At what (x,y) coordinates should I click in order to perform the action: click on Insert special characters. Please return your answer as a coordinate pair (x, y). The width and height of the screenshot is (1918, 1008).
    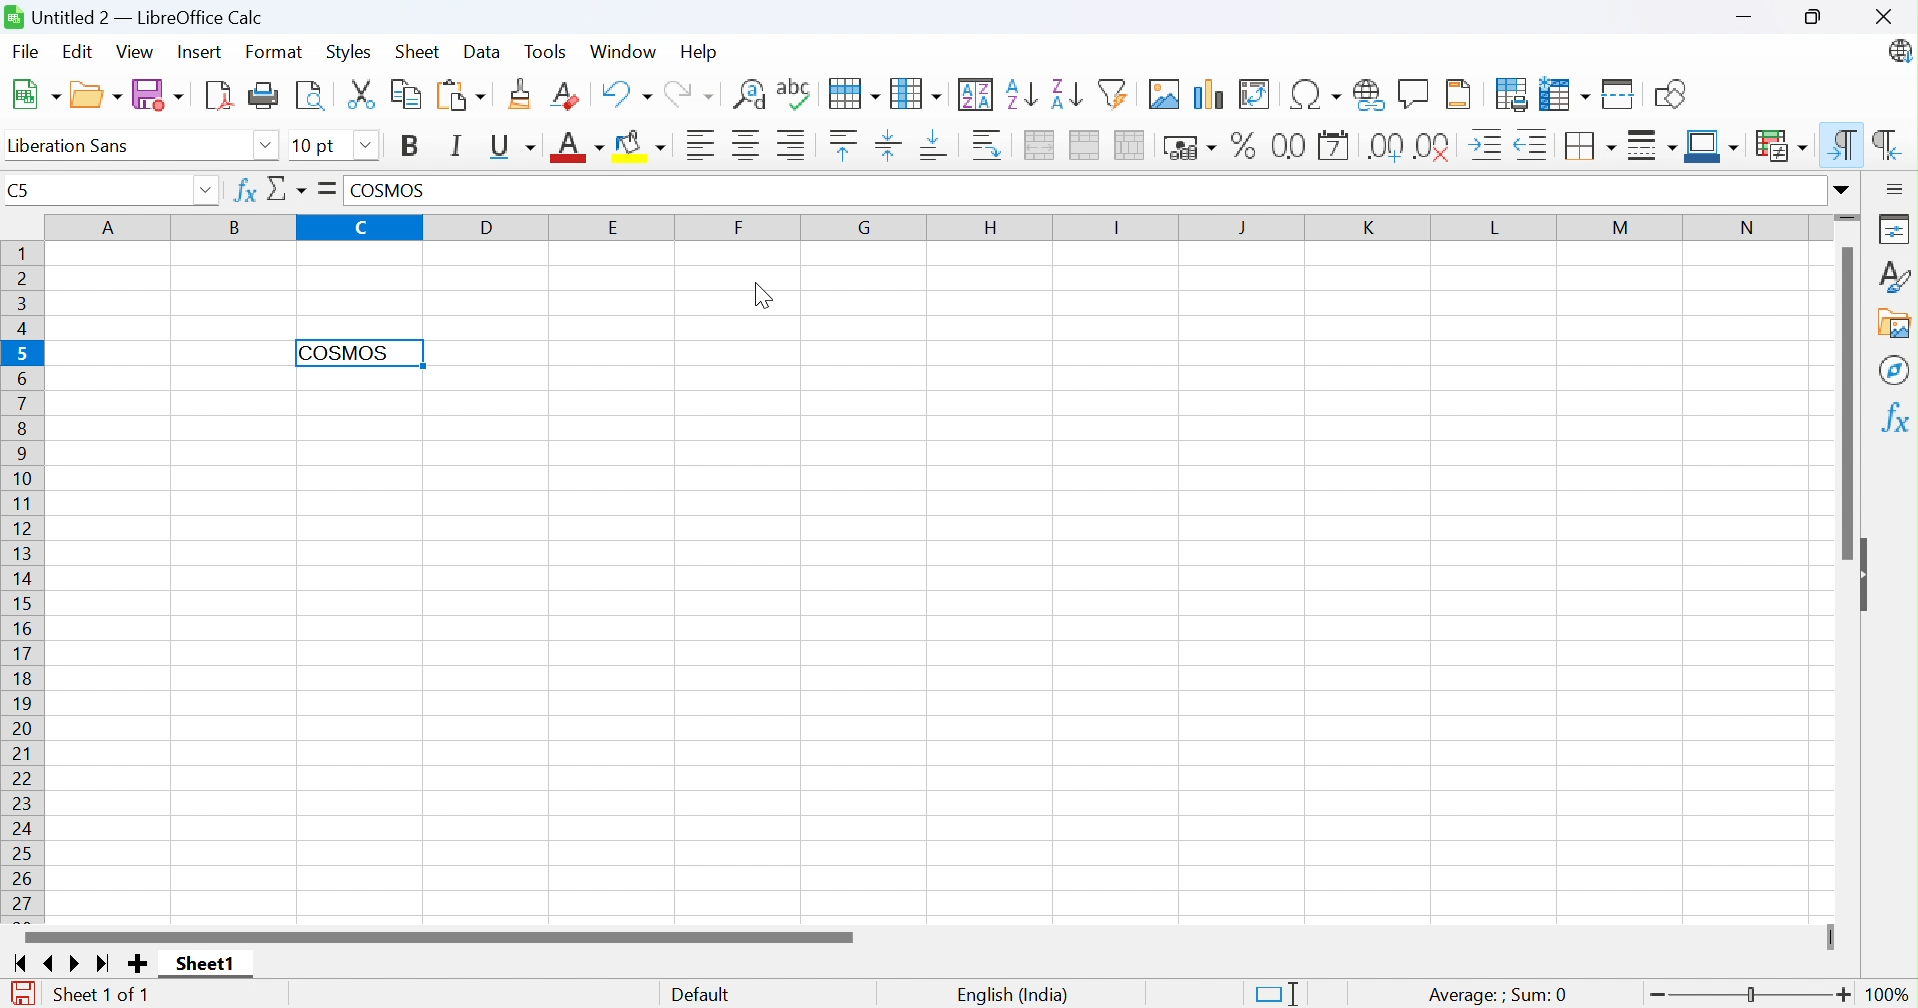
    Looking at the image, I should click on (1316, 94).